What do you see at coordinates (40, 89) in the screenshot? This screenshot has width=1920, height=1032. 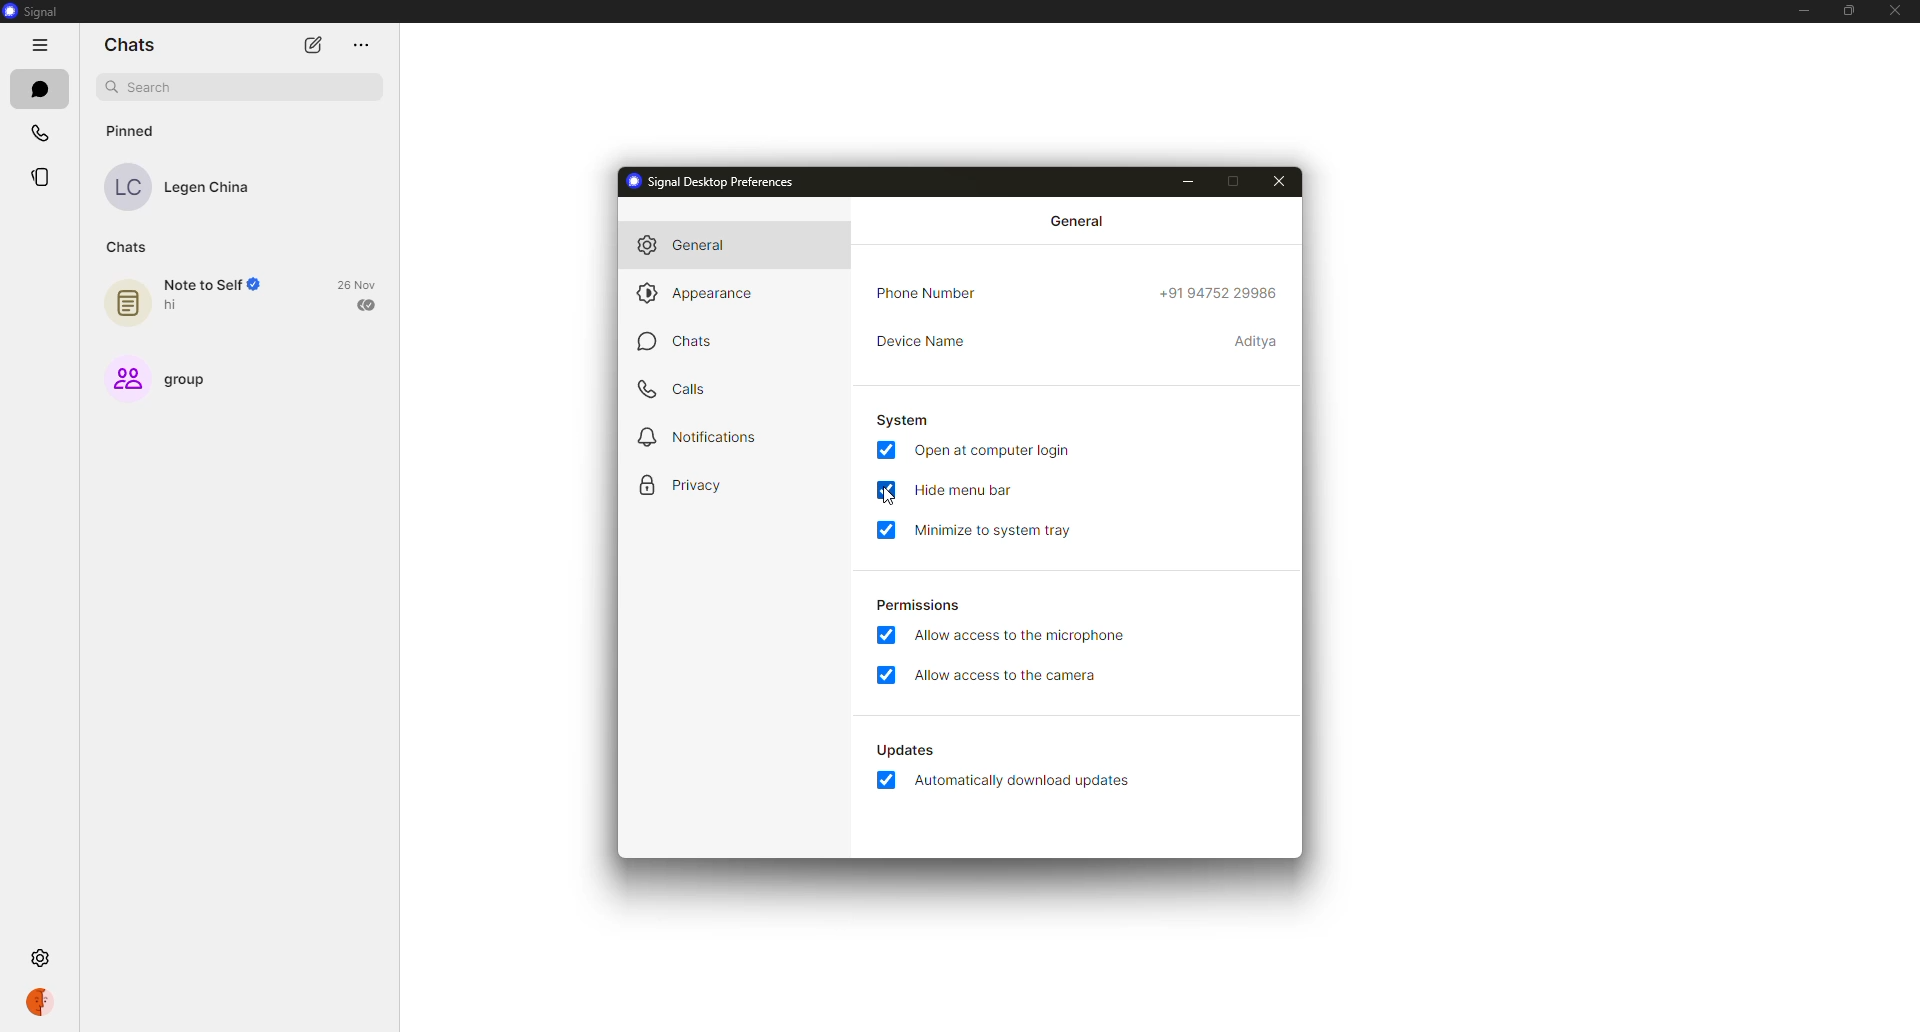 I see `chats` at bounding box center [40, 89].